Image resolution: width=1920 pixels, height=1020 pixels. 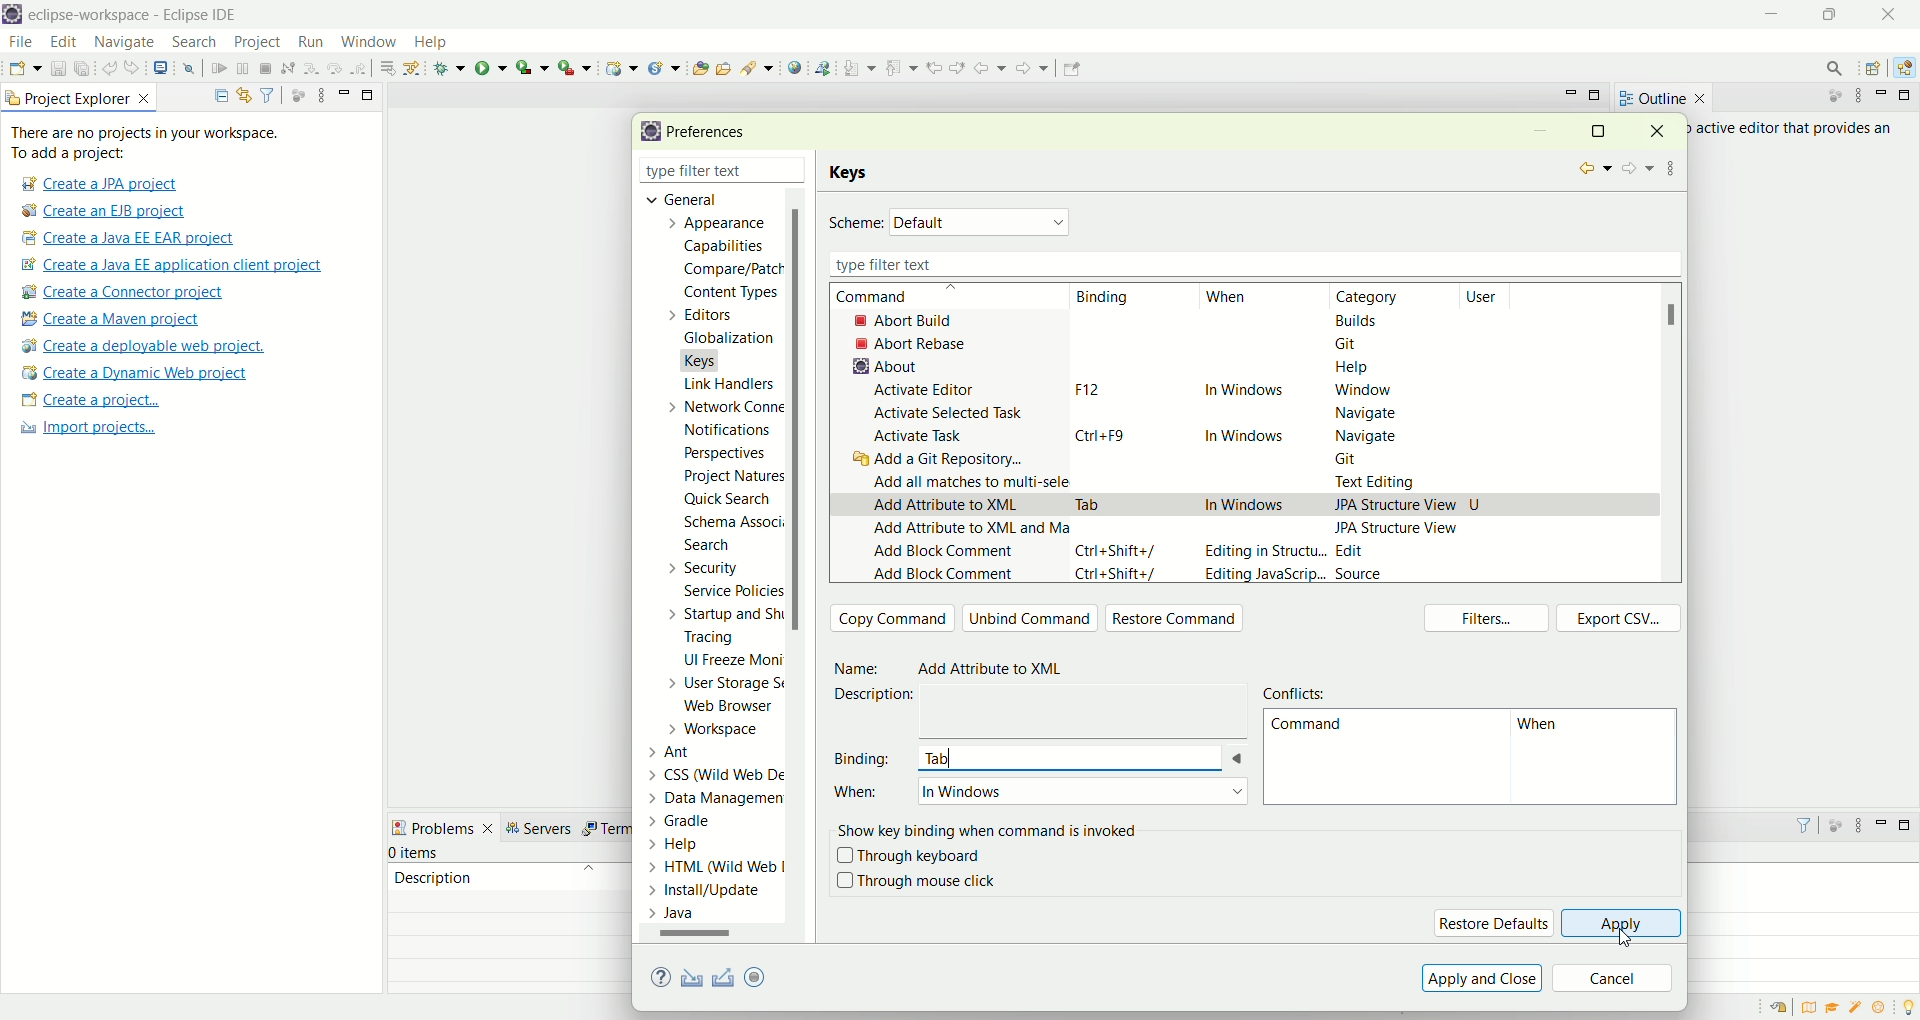 What do you see at coordinates (703, 796) in the screenshot?
I see ` Data Management` at bounding box center [703, 796].